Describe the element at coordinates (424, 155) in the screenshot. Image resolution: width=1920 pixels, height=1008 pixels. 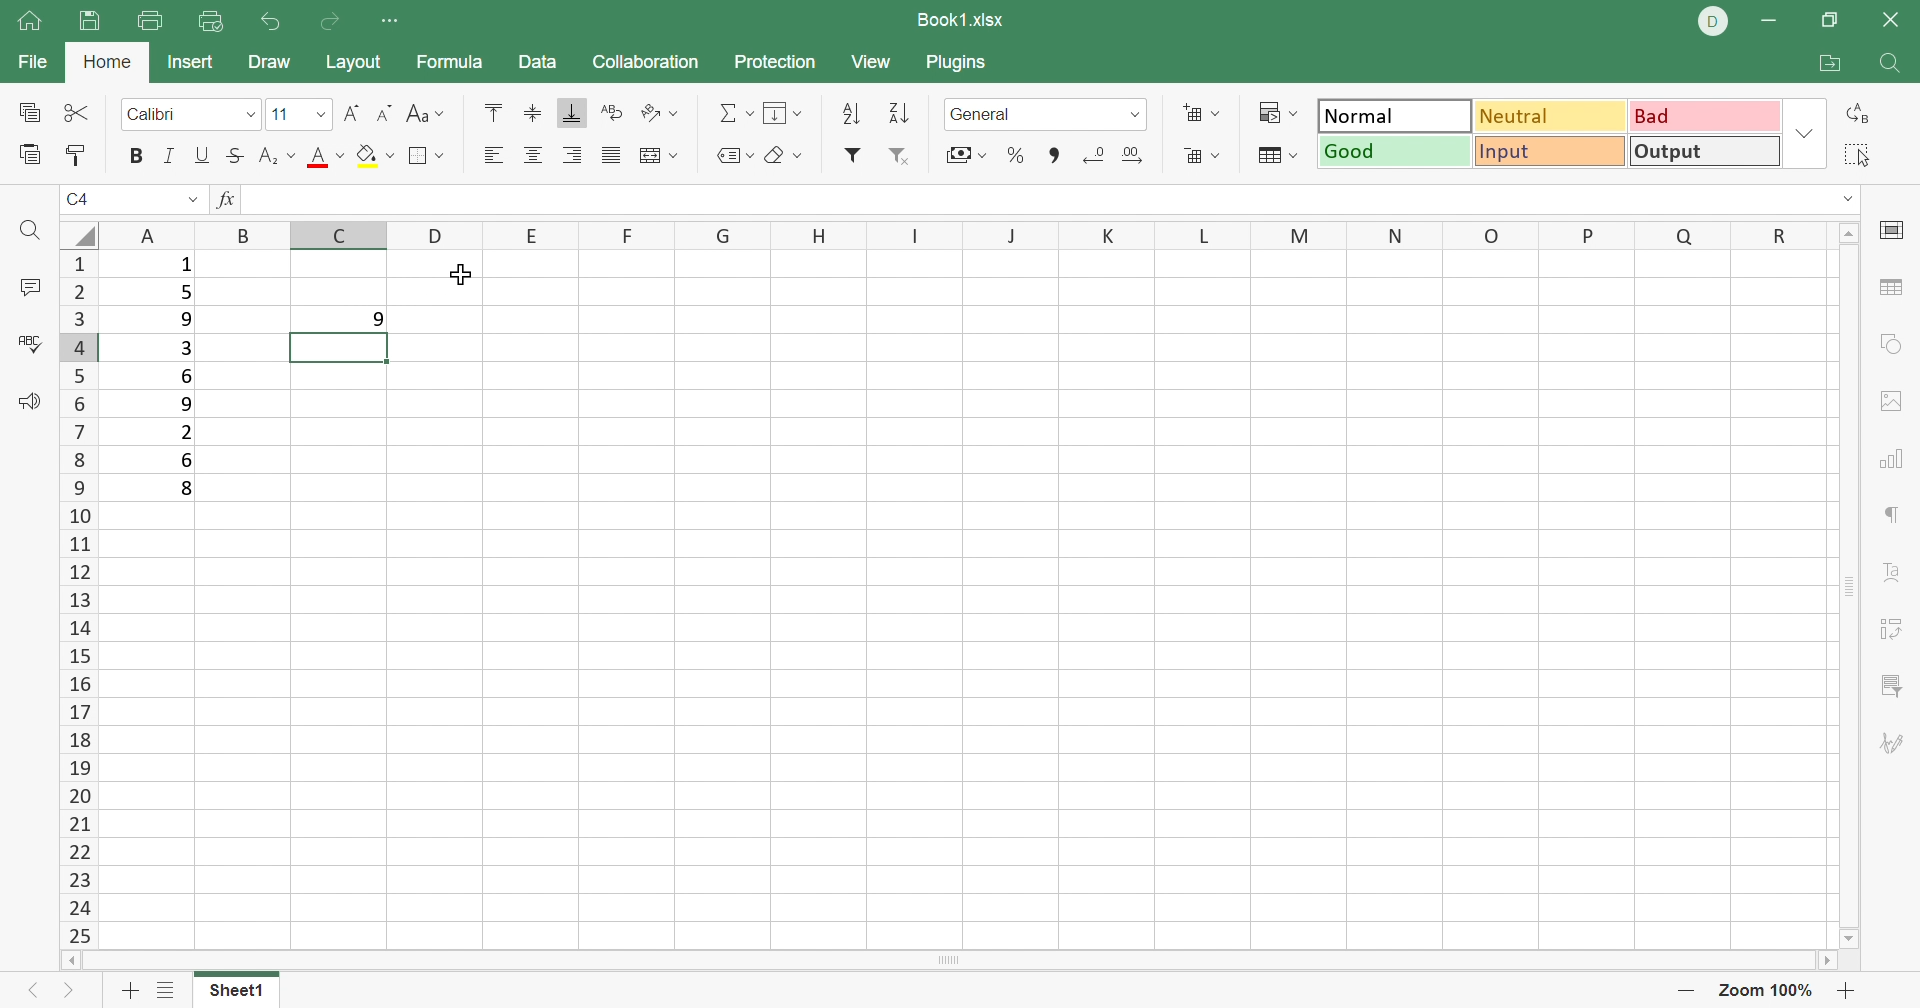
I see `Borders` at that location.